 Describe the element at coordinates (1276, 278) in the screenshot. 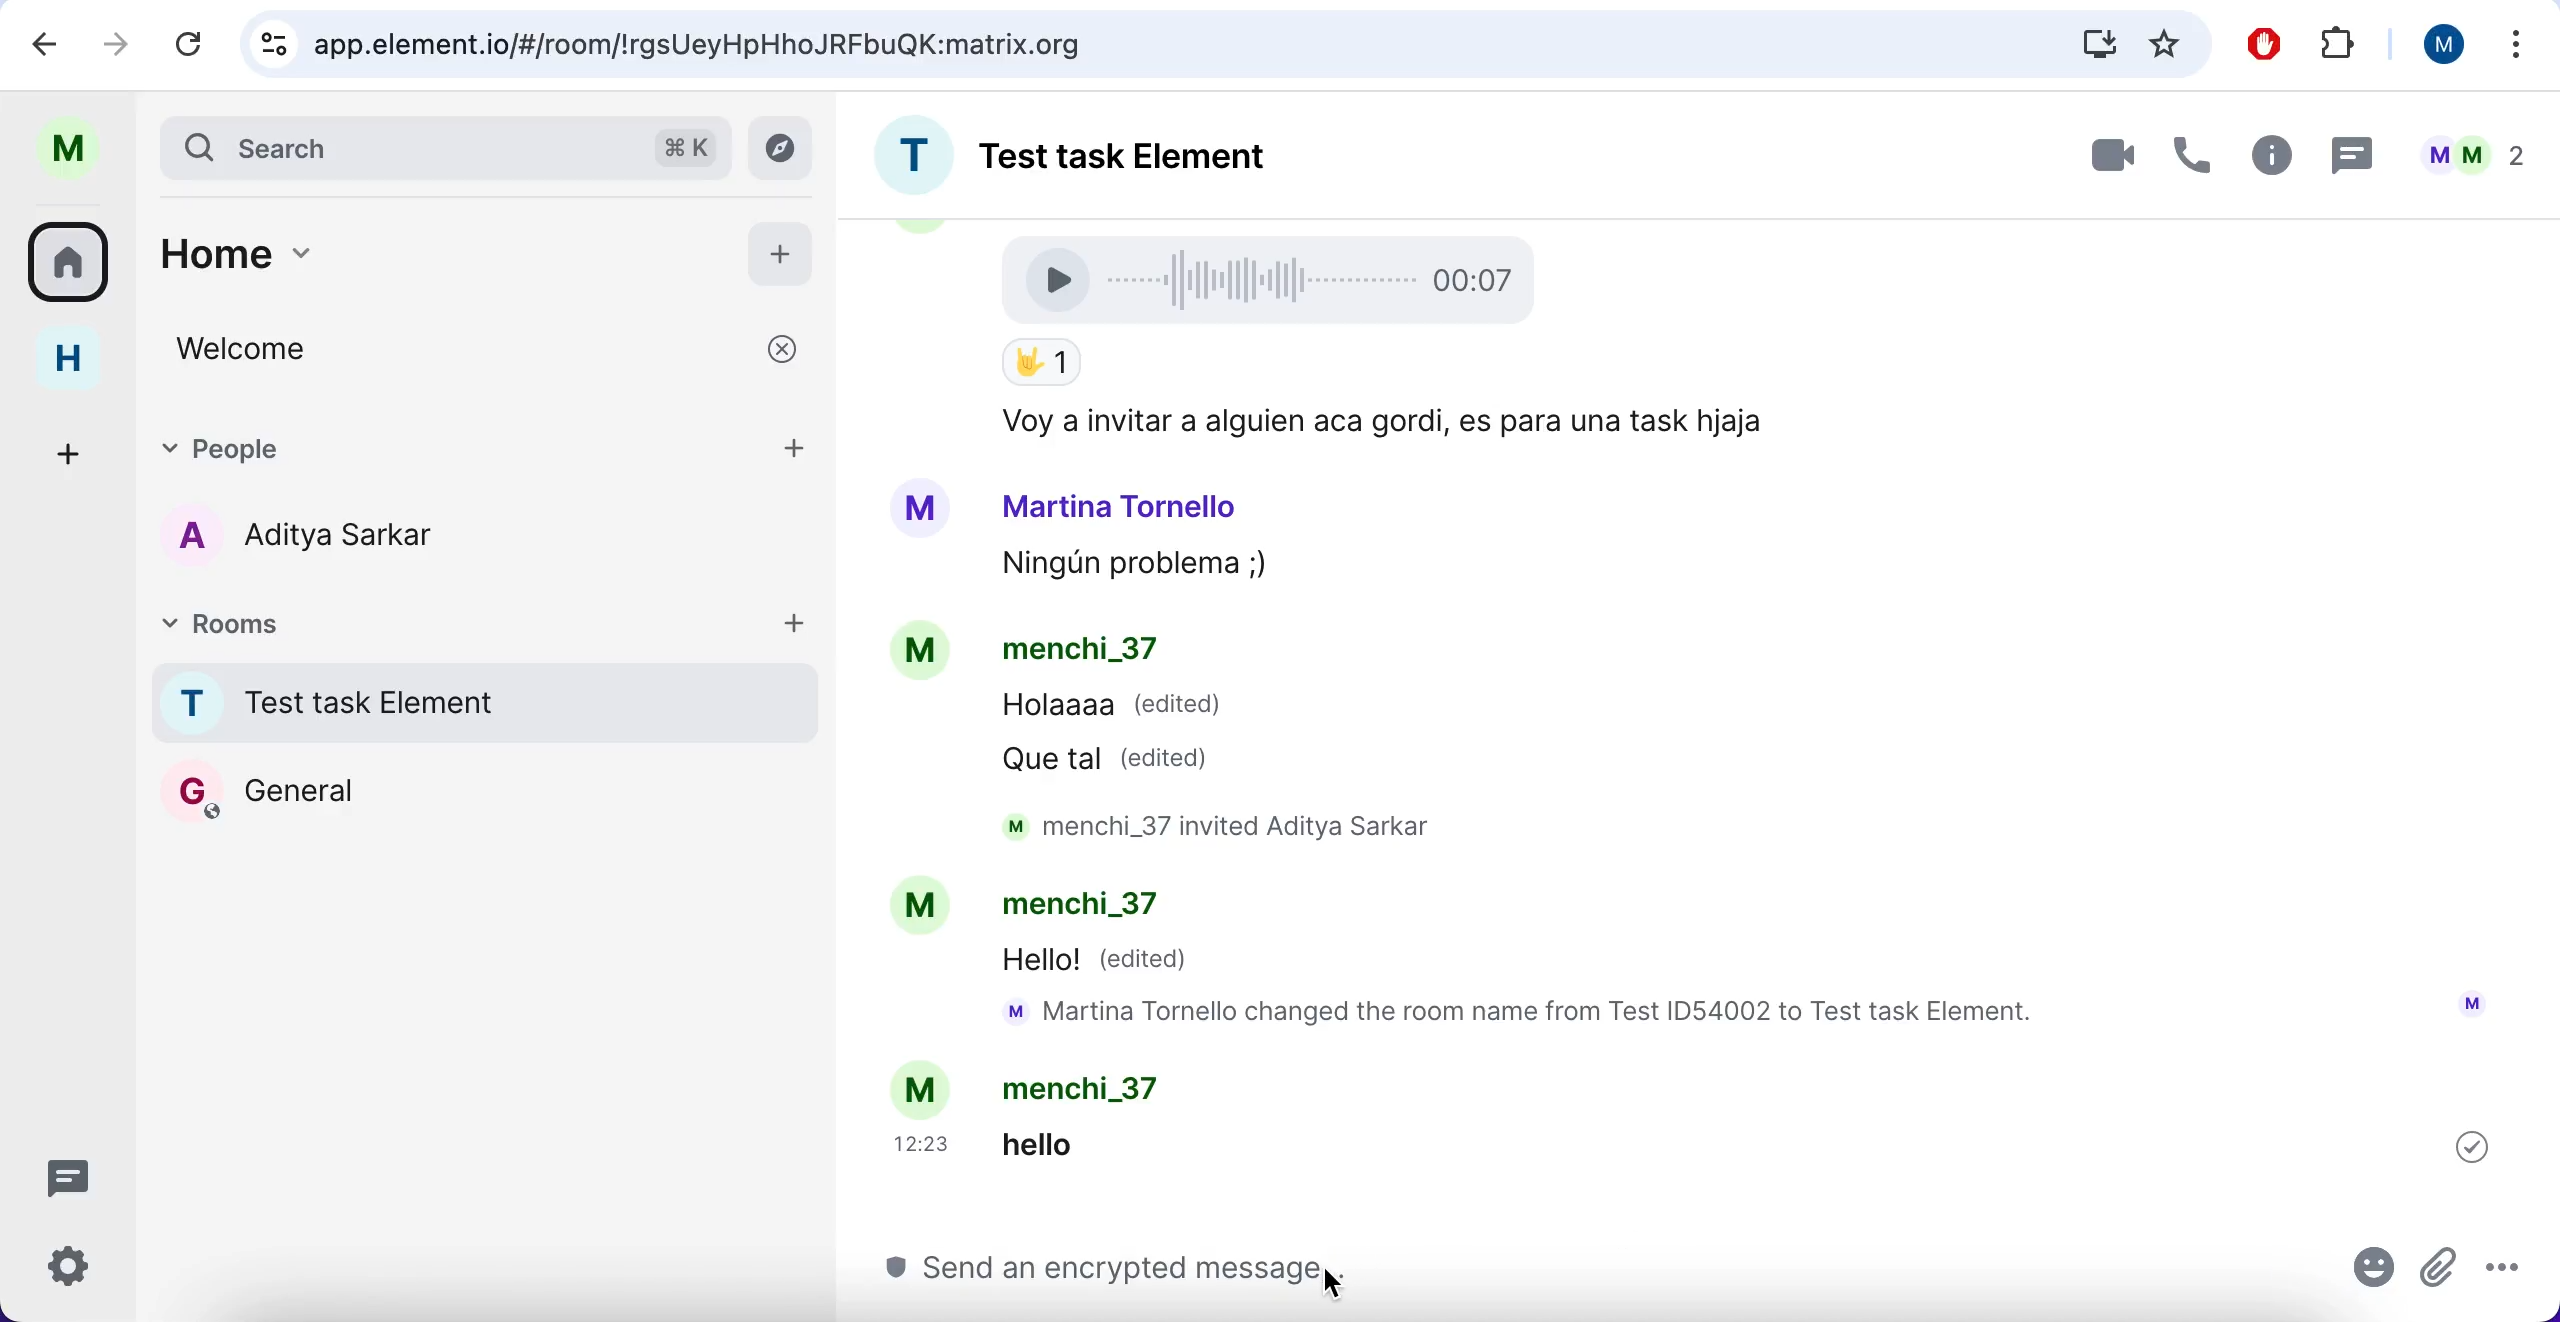

I see `Voice Recording 00:07` at that location.